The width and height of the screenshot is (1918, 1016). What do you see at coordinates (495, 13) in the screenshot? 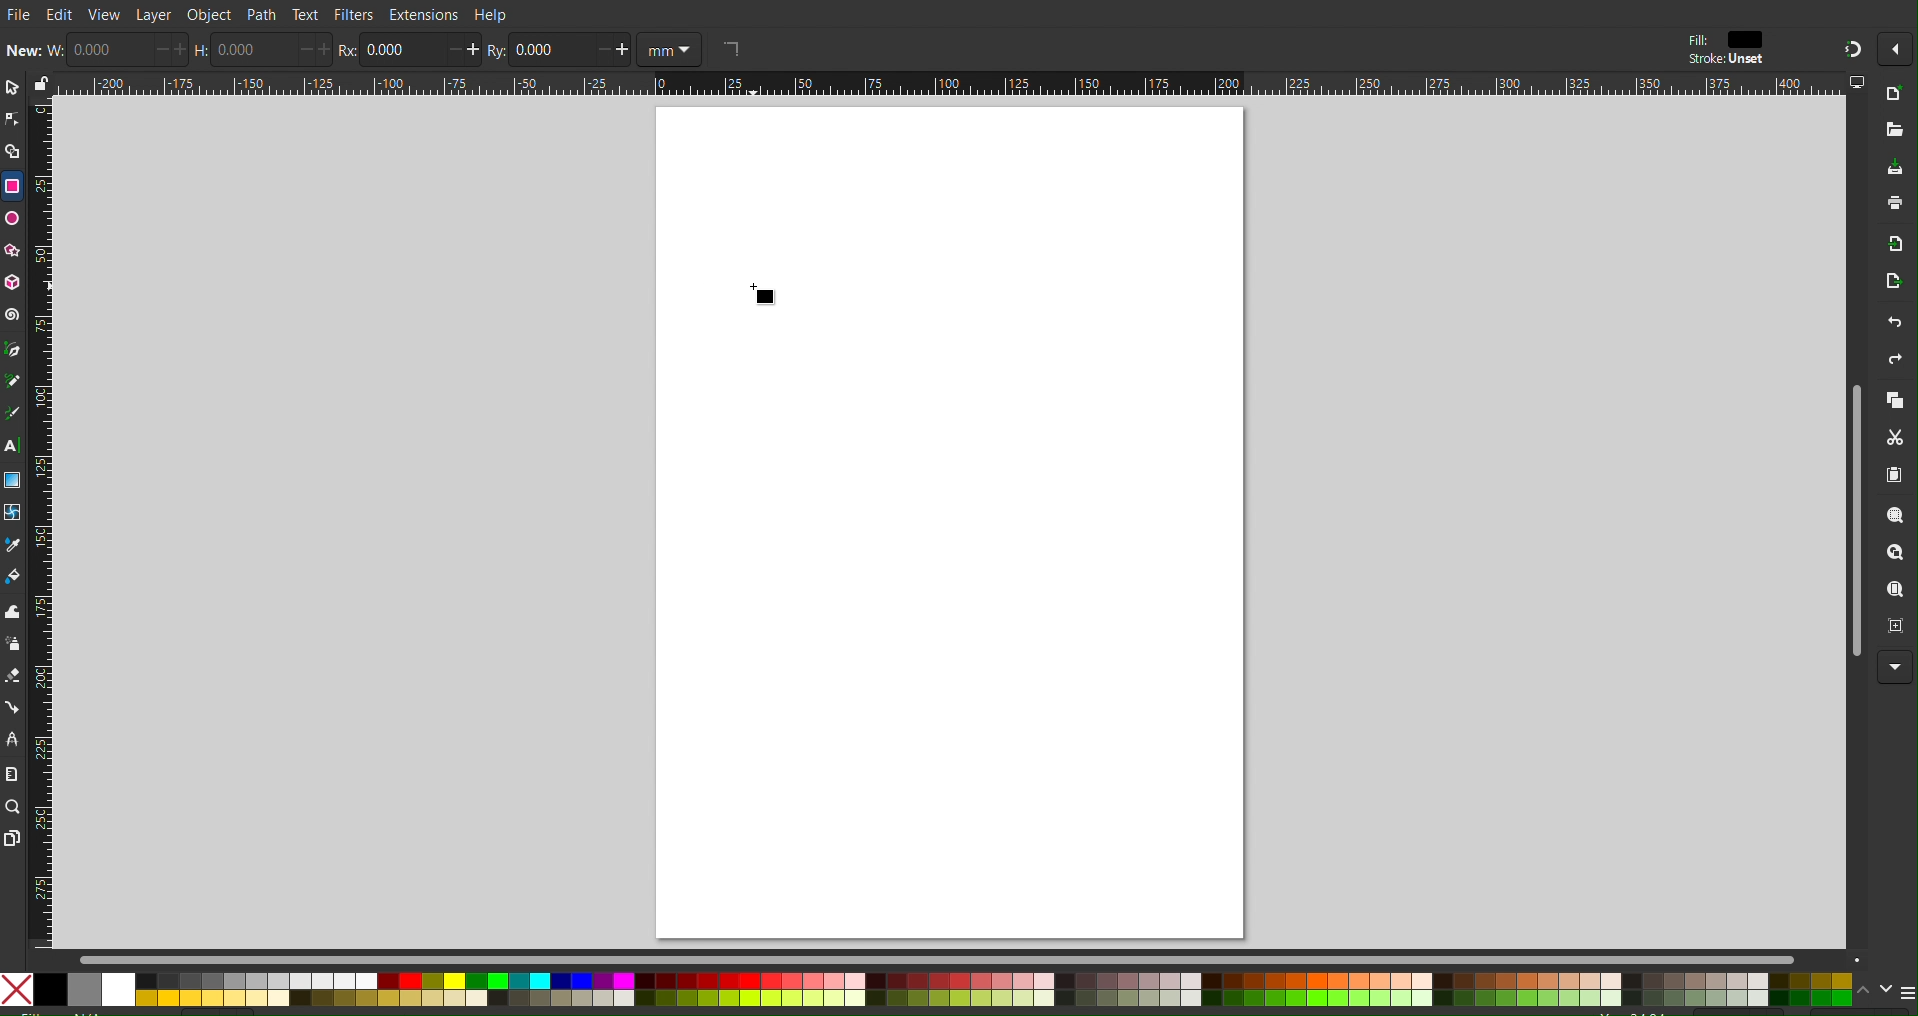
I see `Help` at bounding box center [495, 13].